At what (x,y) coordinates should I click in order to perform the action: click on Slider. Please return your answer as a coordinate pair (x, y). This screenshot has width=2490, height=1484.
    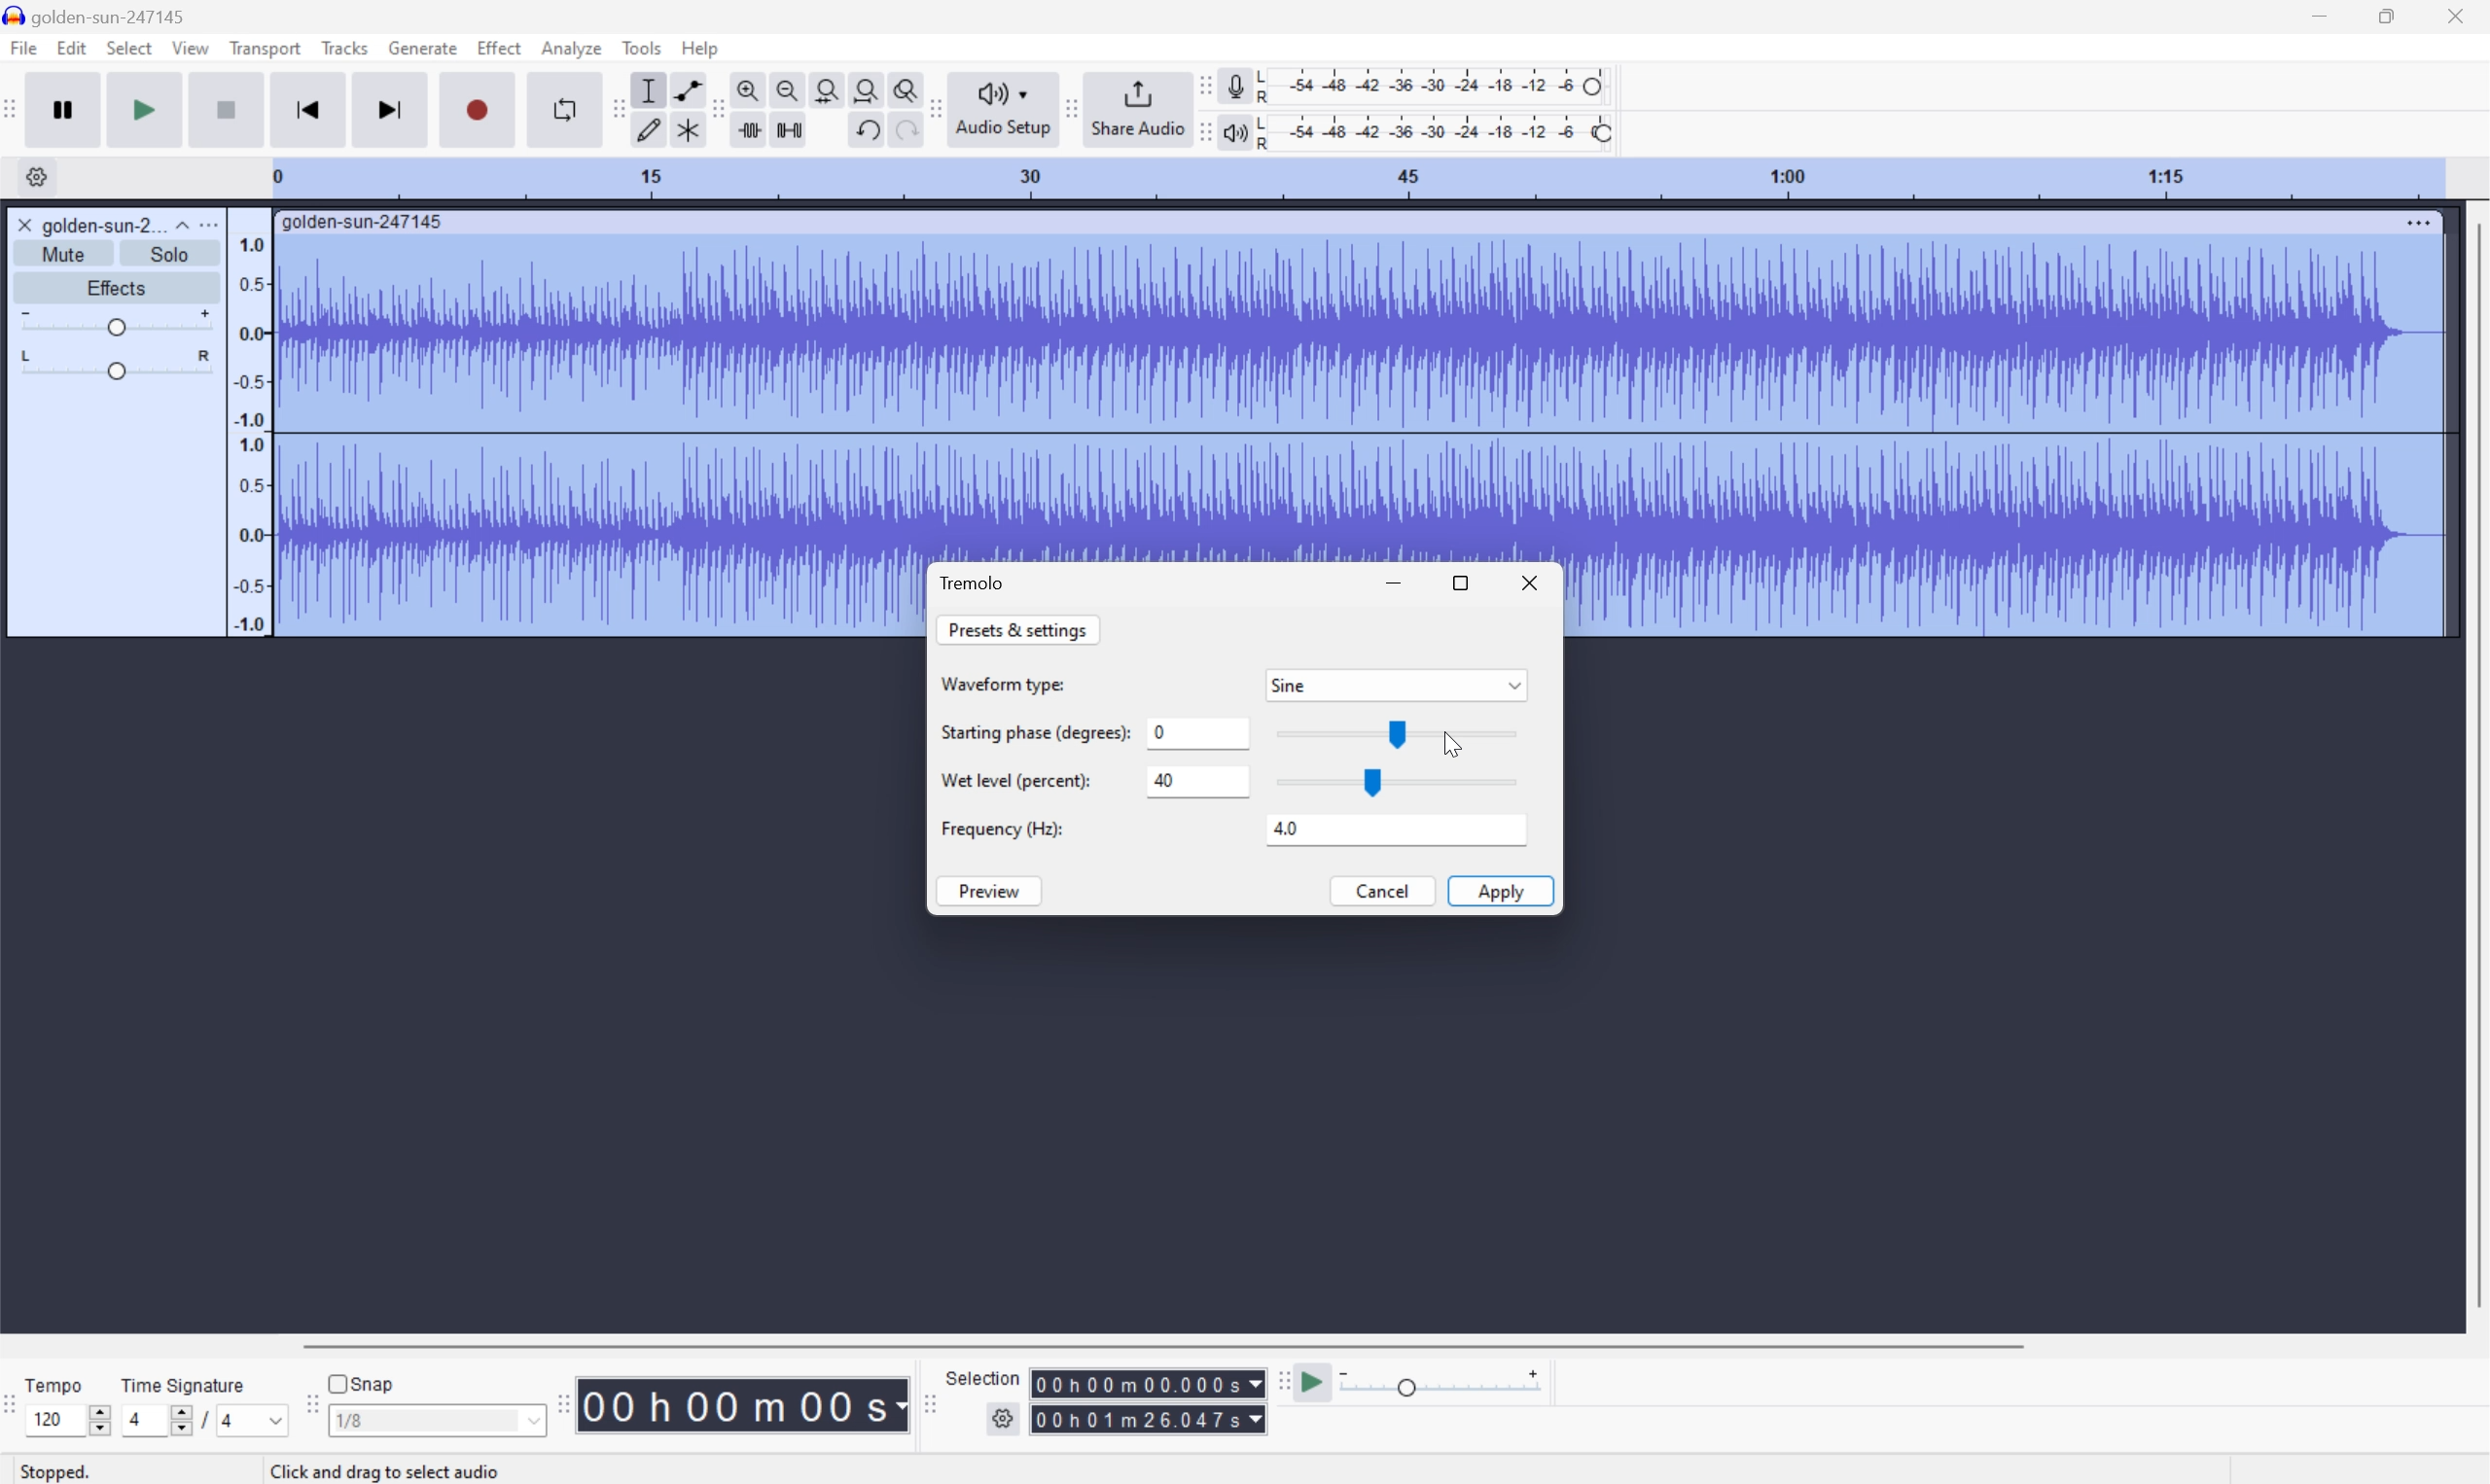
    Looking at the image, I should click on (101, 1420).